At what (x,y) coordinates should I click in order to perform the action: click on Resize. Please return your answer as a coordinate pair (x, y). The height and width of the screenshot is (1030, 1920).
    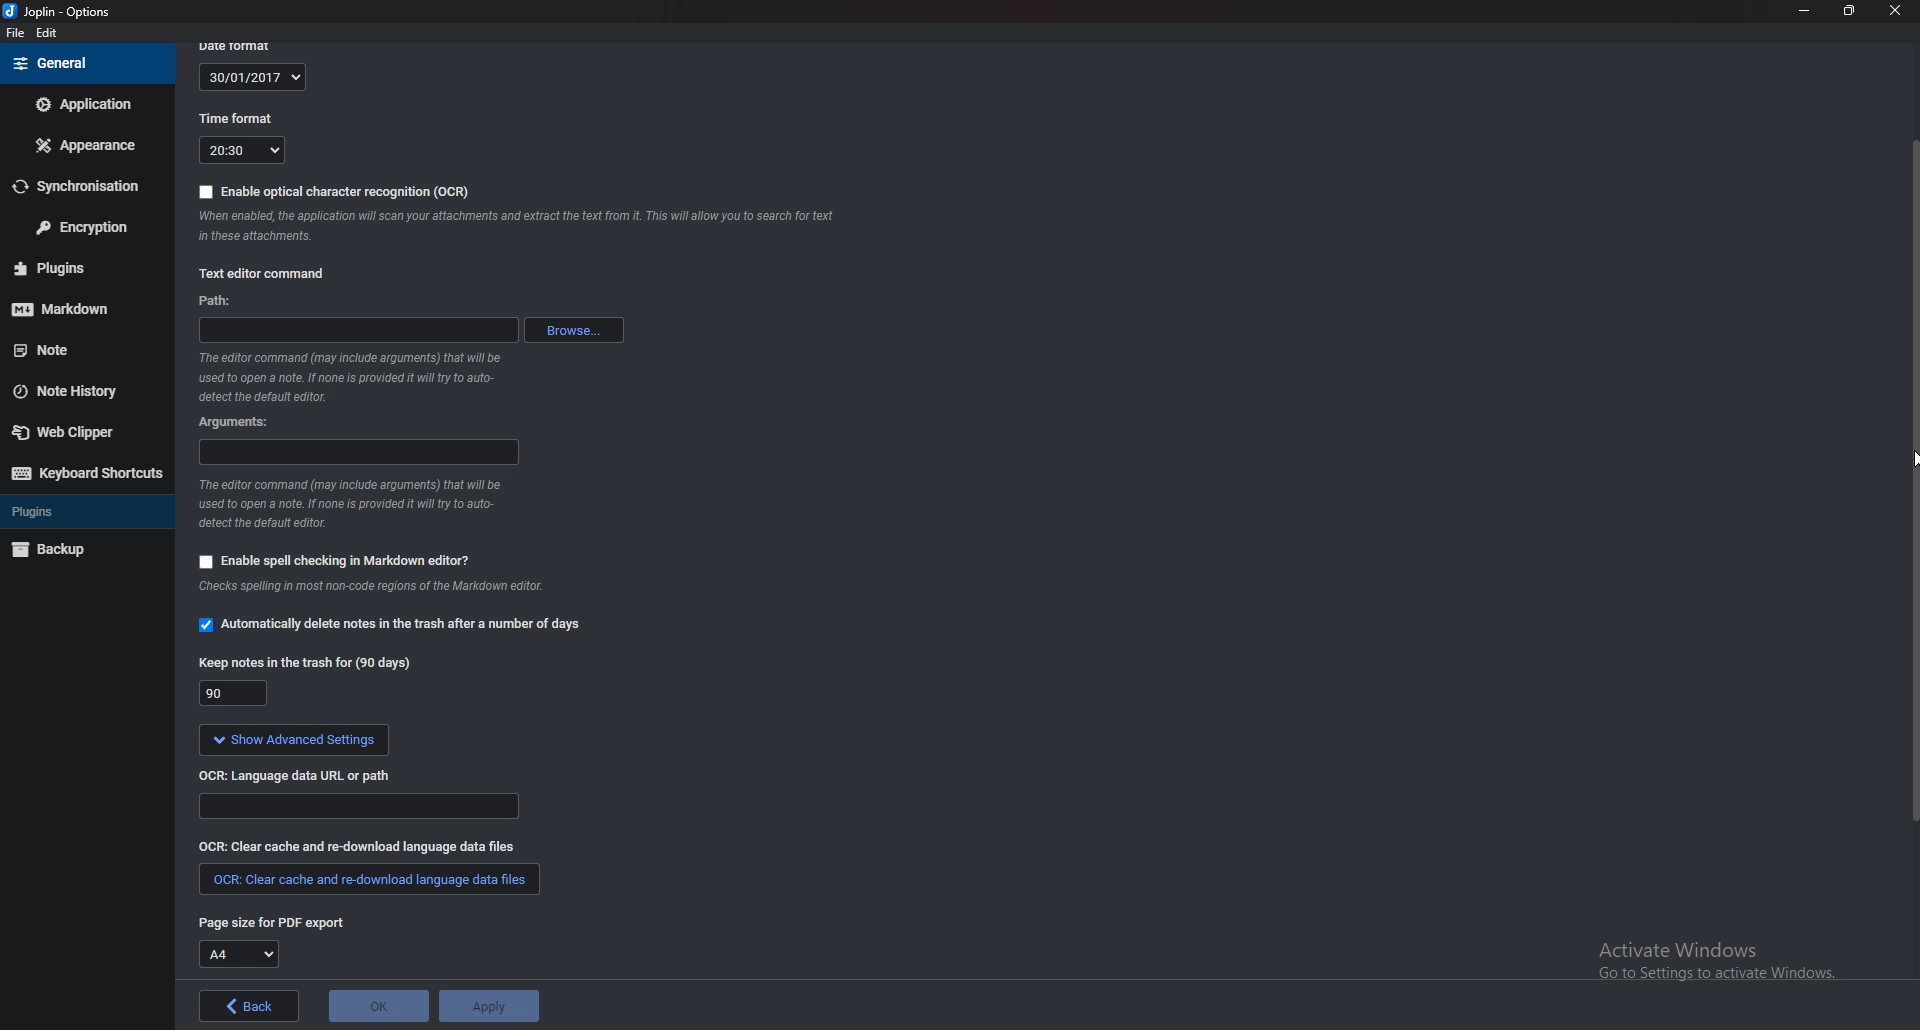
    Looking at the image, I should click on (1850, 12).